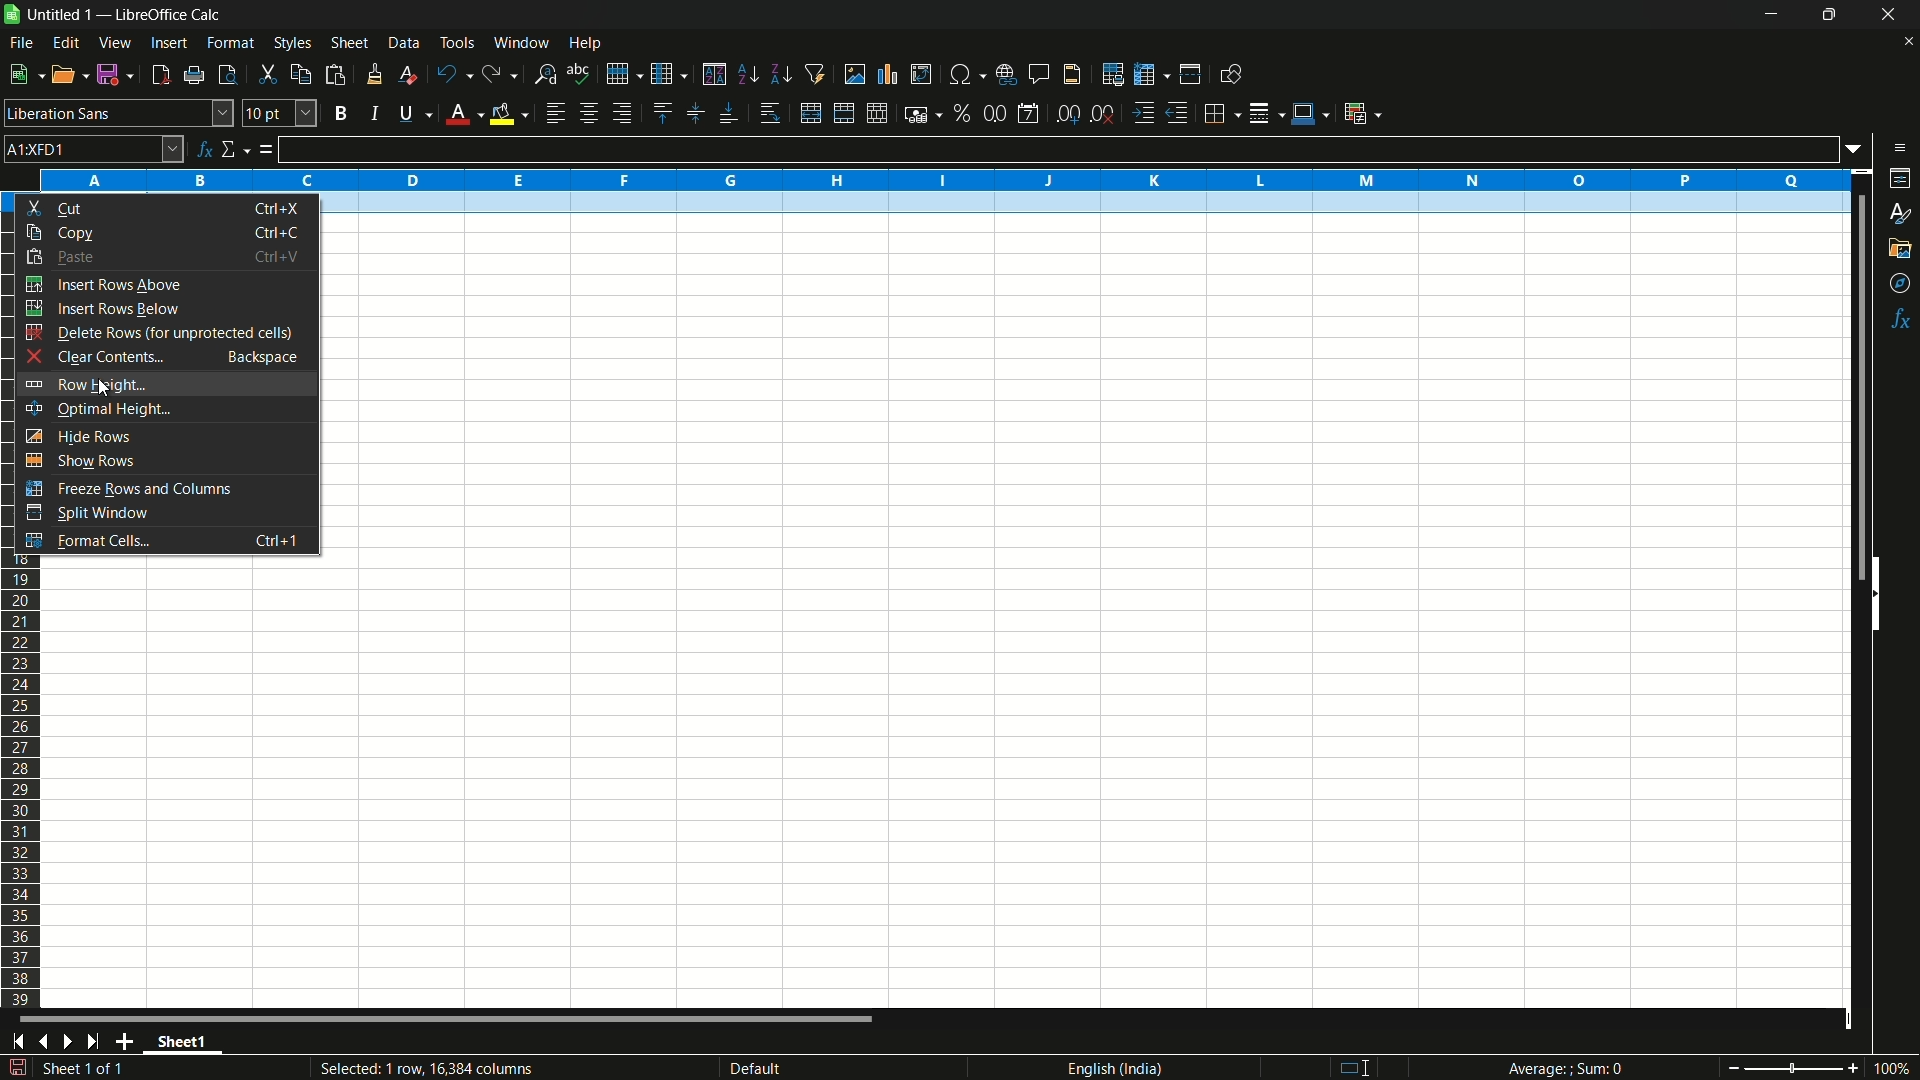 This screenshot has width=1920, height=1080. I want to click on add decimal place, so click(1071, 115).